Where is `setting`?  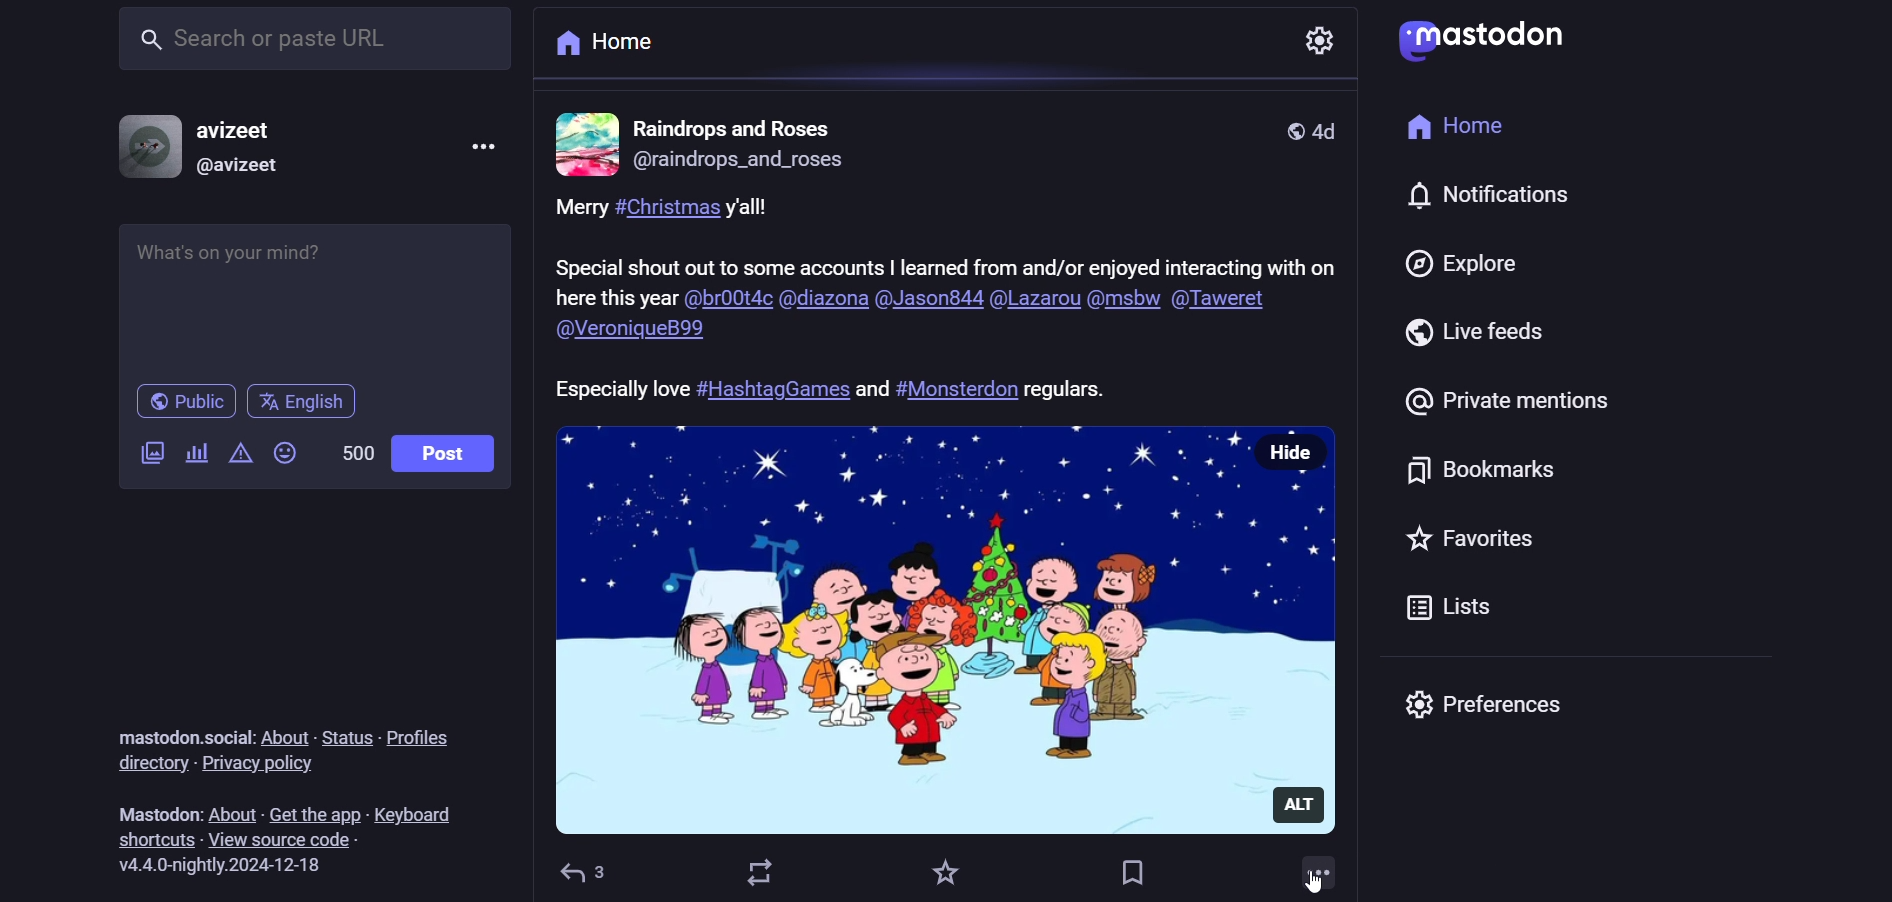 setting is located at coordinates (1318, 37).